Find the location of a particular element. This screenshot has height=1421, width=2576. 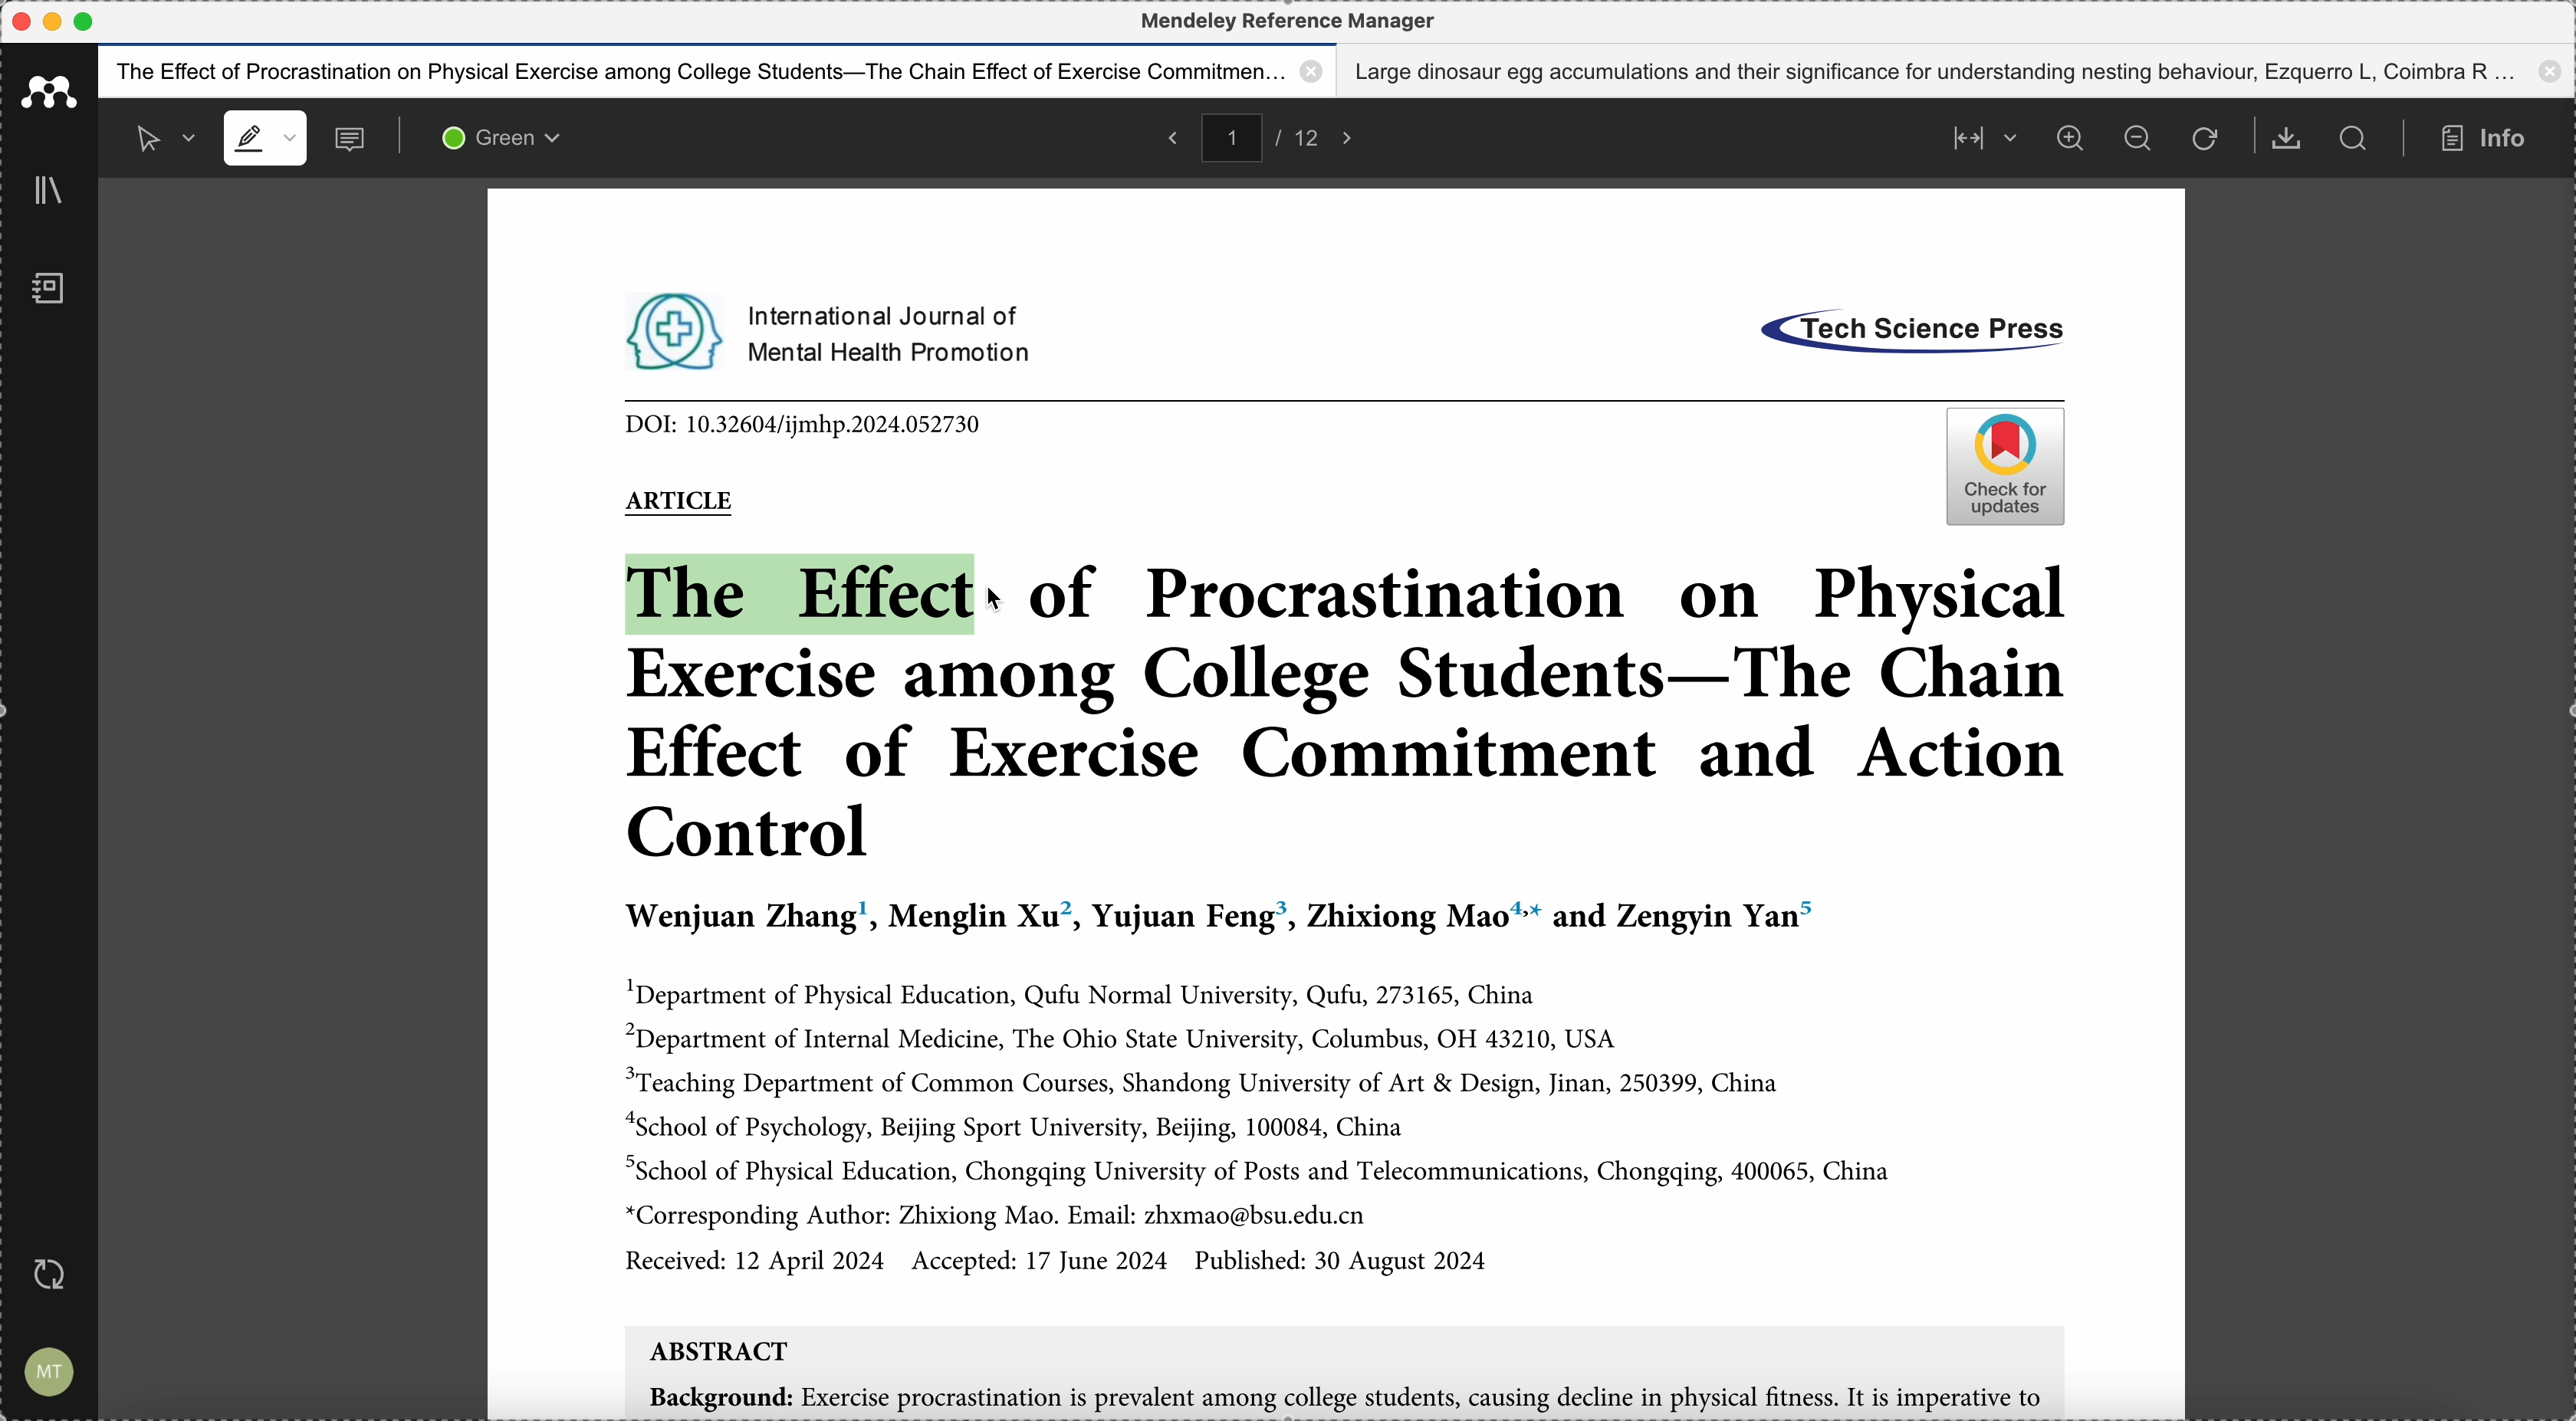

library is located at coordinates (53, 192).